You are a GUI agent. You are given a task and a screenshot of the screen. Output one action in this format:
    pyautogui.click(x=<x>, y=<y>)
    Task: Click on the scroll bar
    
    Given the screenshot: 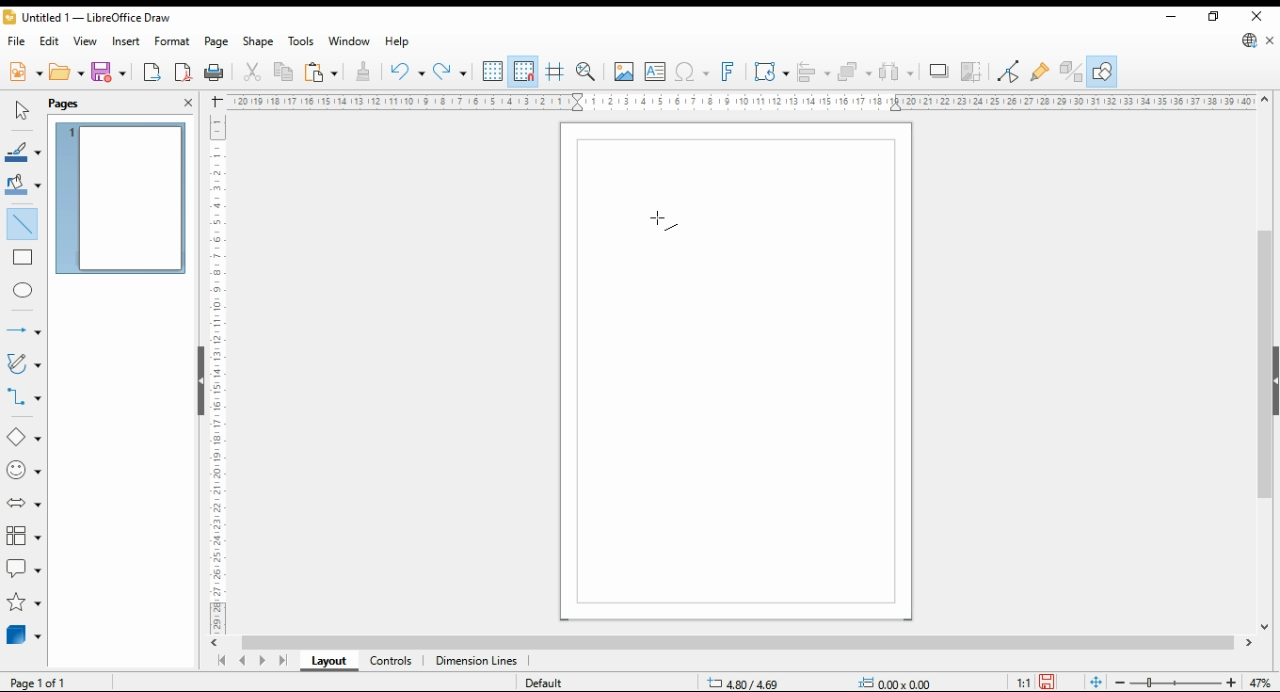 What is the action you would take?
    pyautogui.click(x=738, y=644)
    